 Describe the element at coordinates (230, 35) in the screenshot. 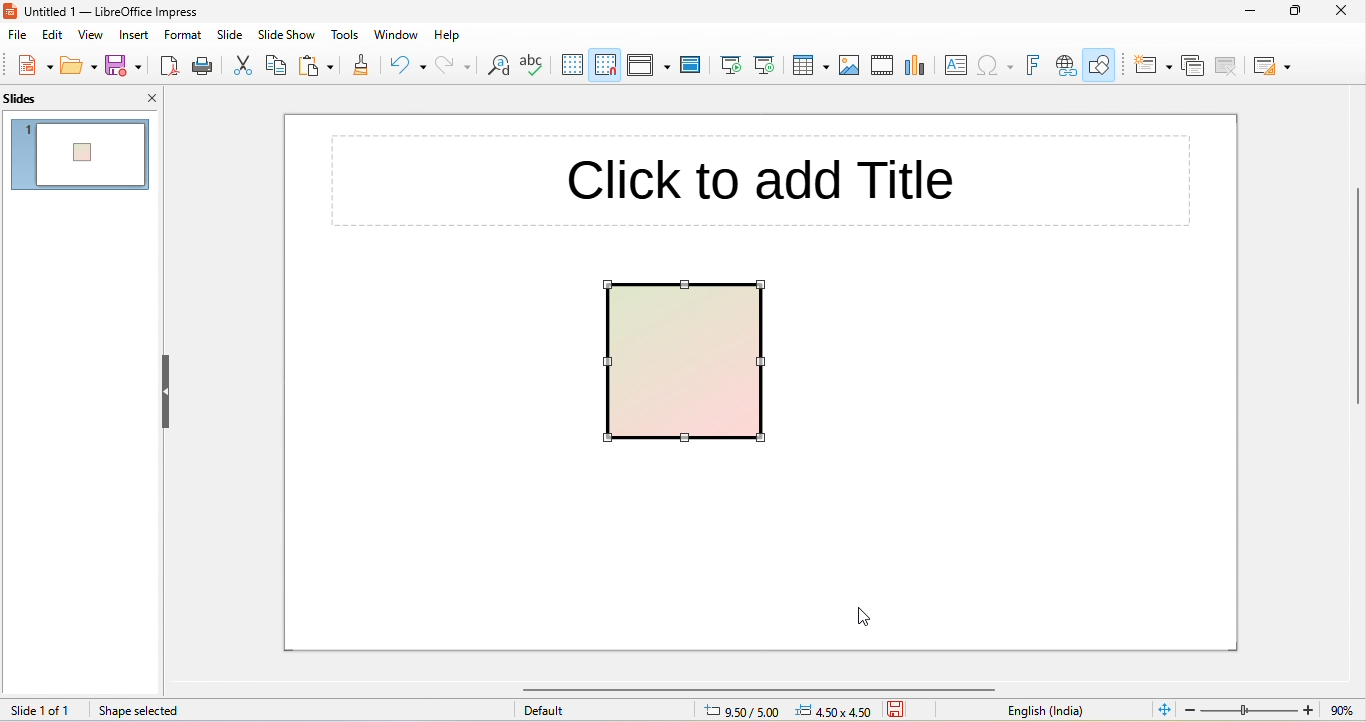

I see `slide` at that location.